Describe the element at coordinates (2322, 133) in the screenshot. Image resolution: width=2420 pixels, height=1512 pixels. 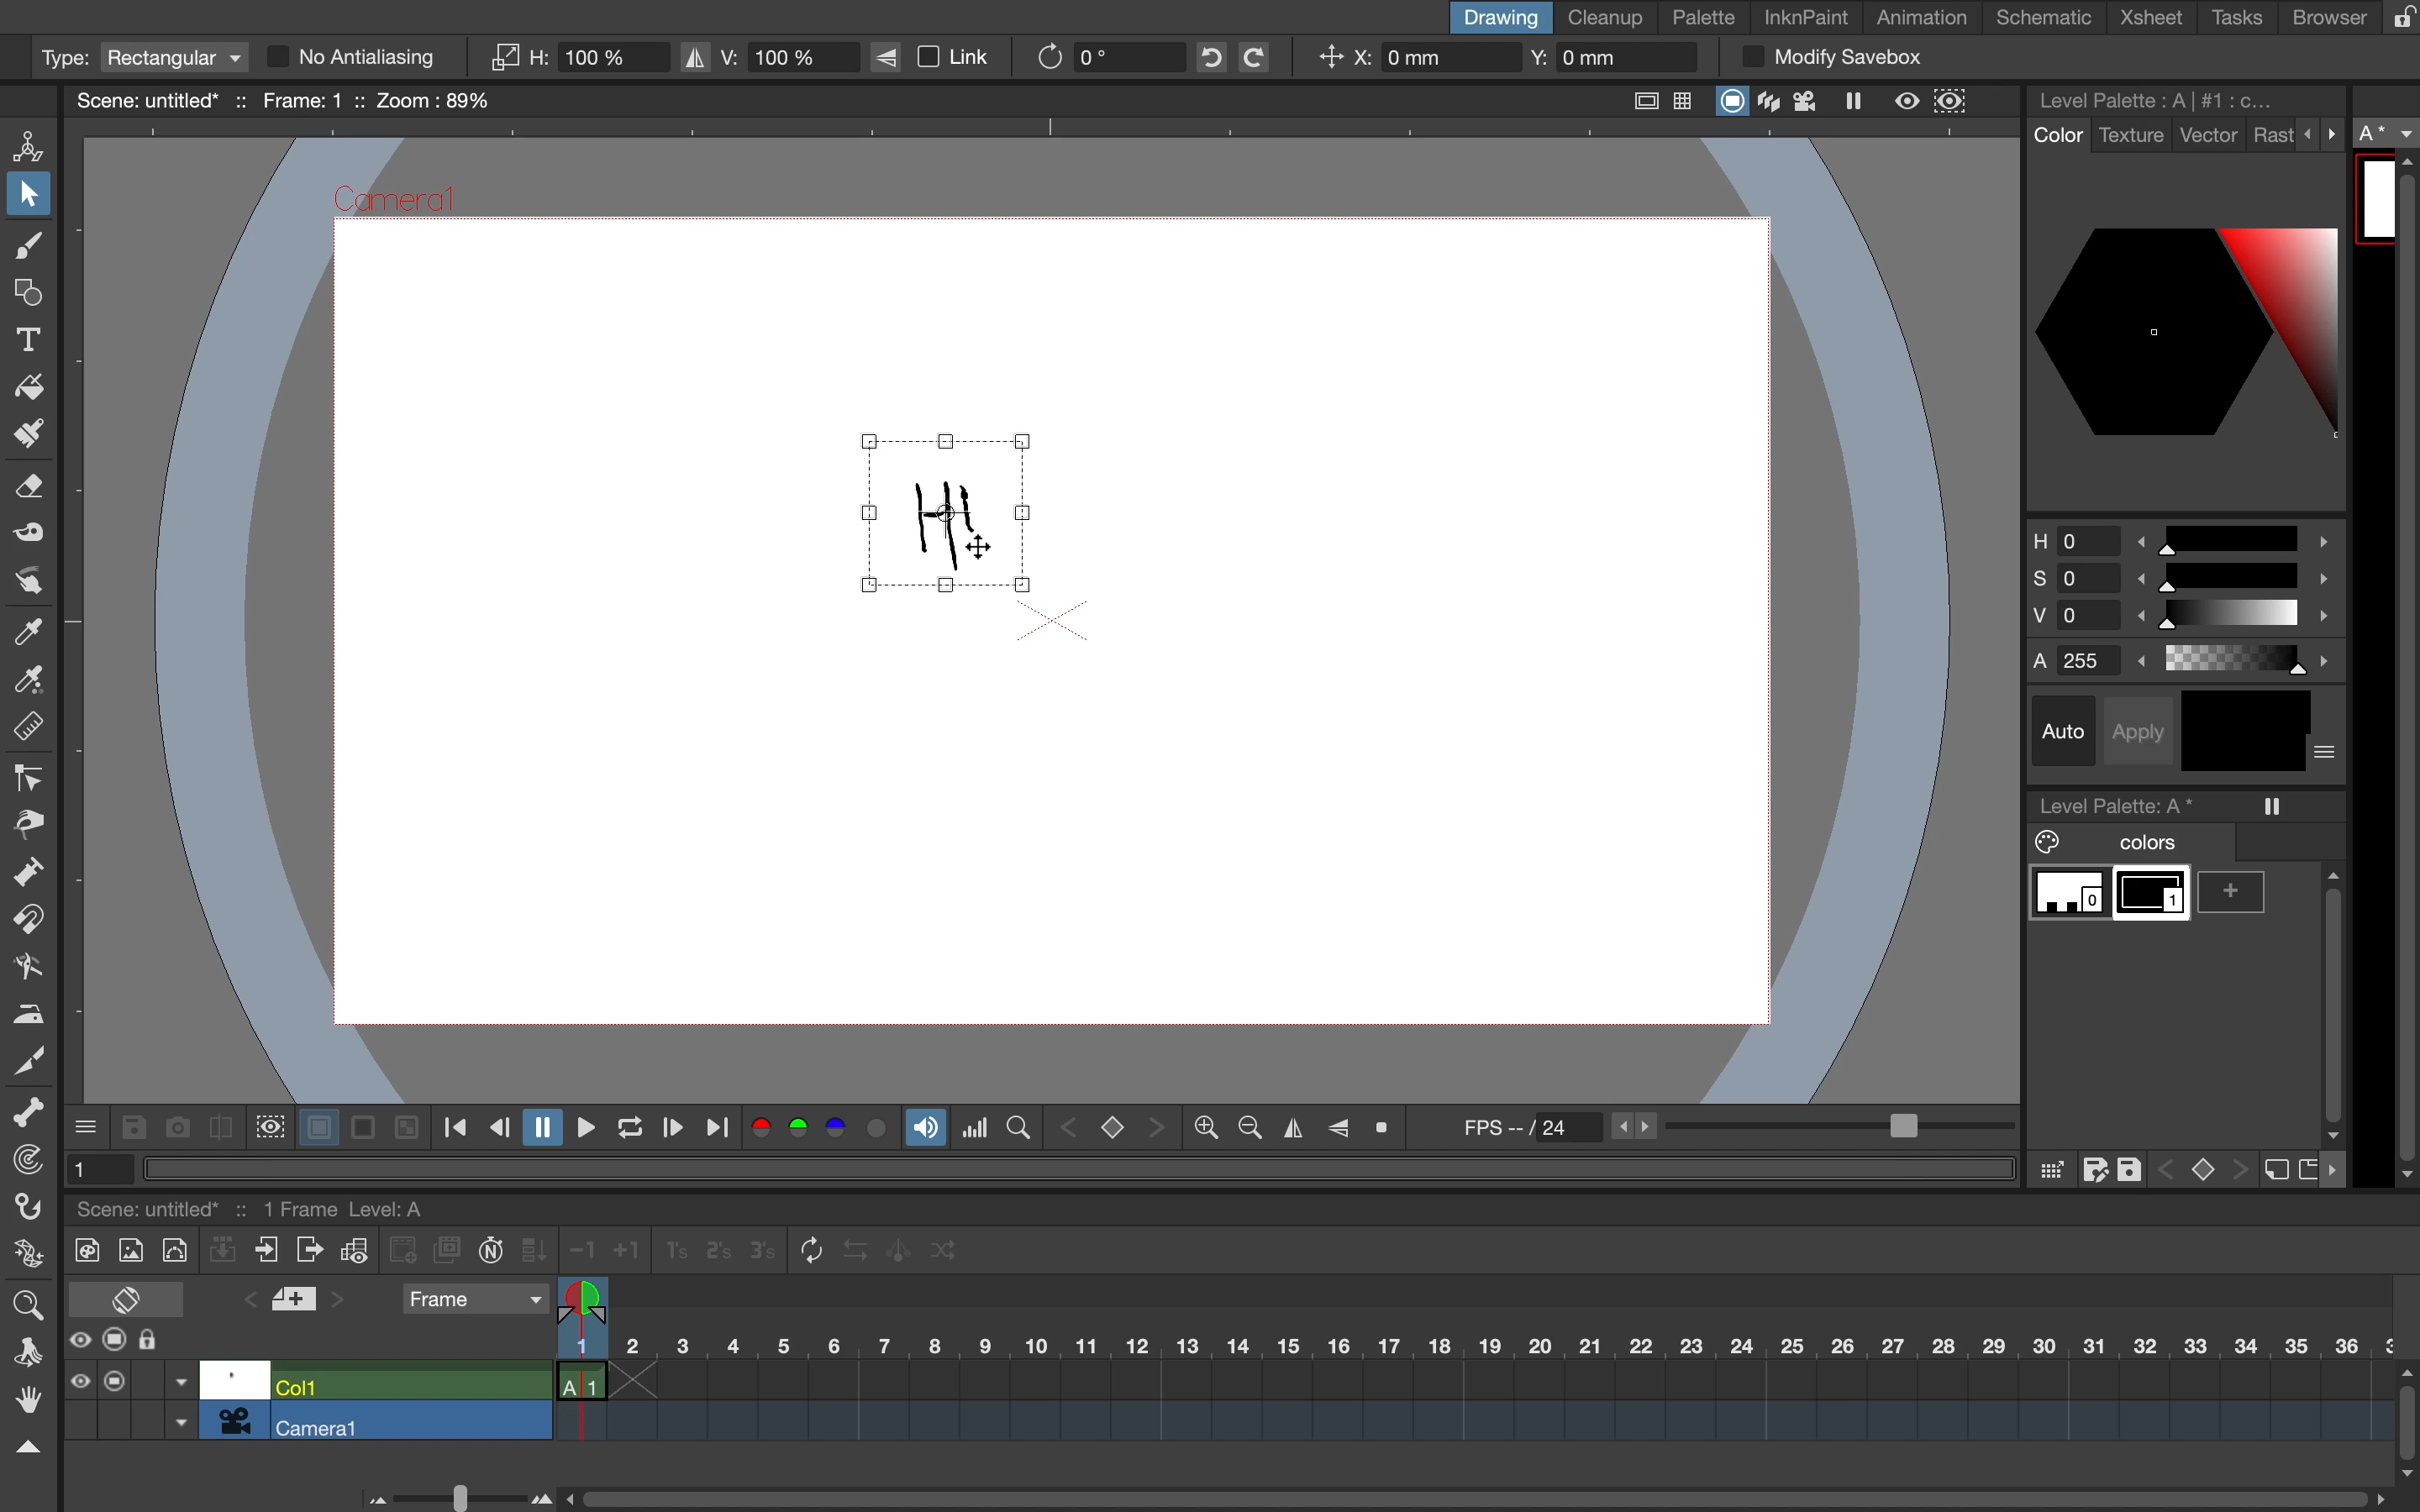
I see `more options` at that location.